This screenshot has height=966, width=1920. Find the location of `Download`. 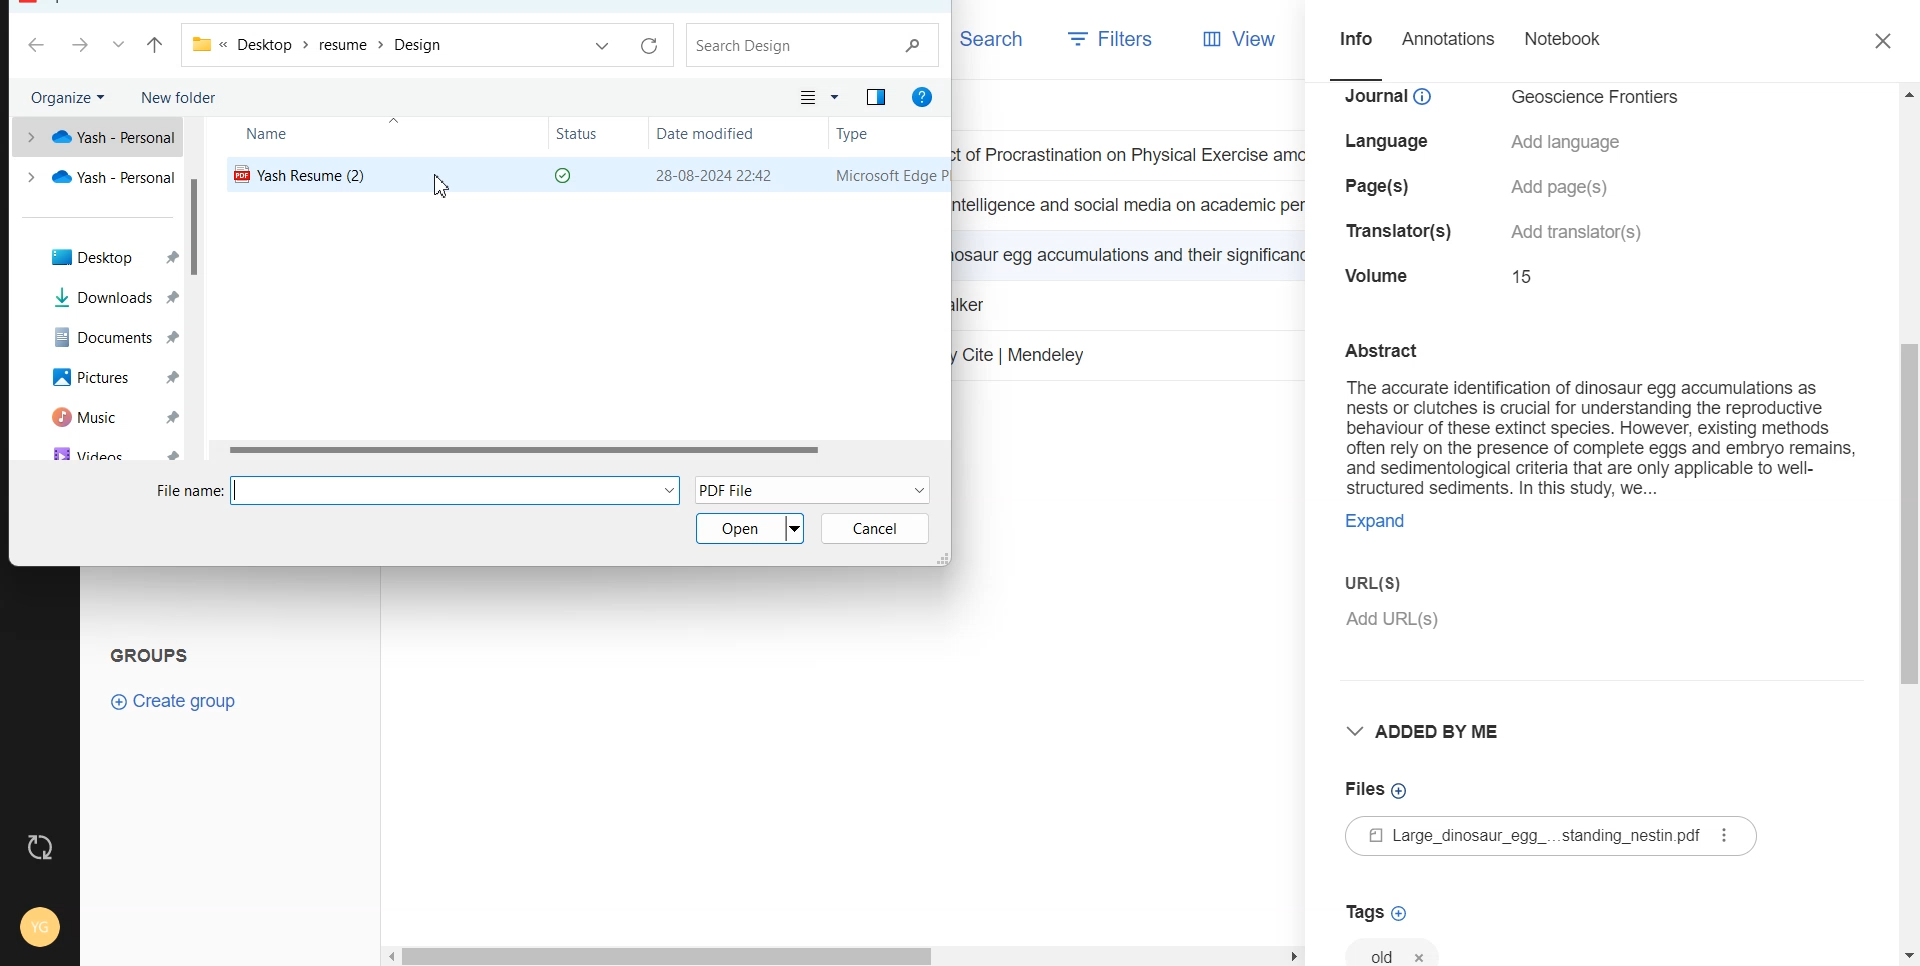

Download is located at coordinates (98, 298).